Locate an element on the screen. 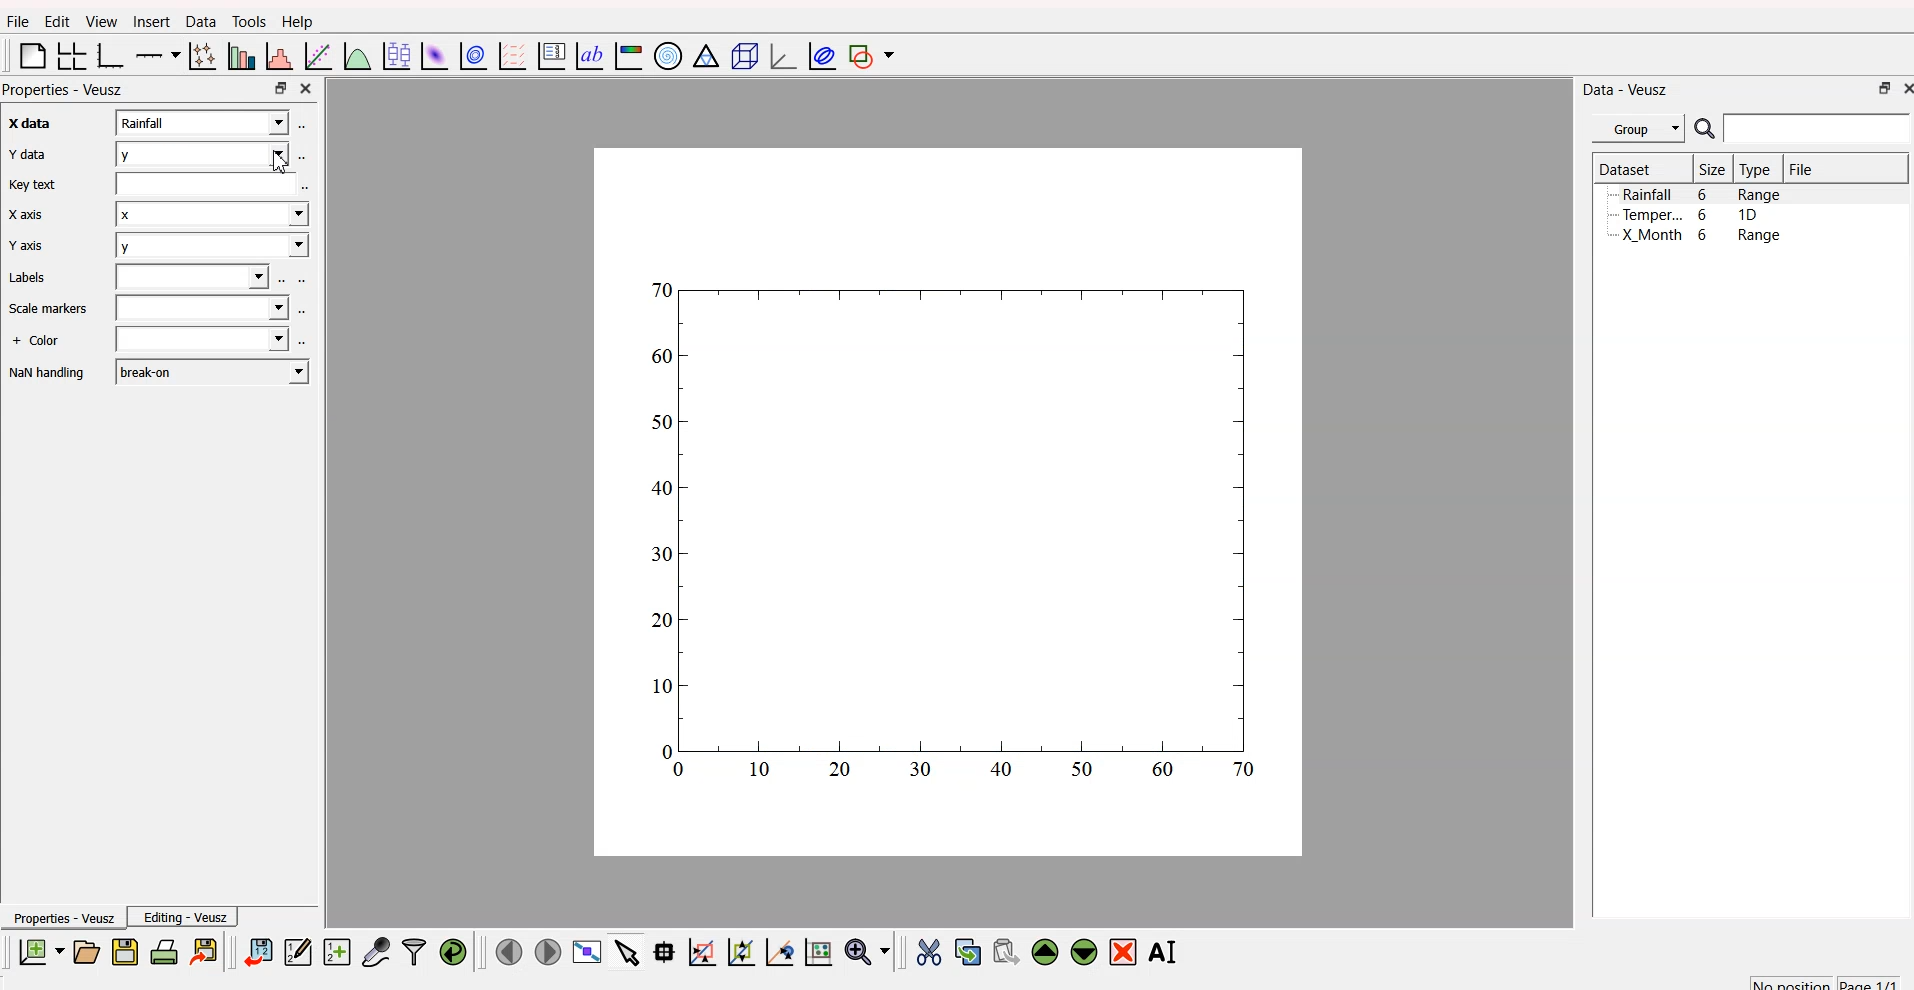 The width and height of the screenshot is (1914, 990). no position page 1/1 is located at coordinates (1824, 979).